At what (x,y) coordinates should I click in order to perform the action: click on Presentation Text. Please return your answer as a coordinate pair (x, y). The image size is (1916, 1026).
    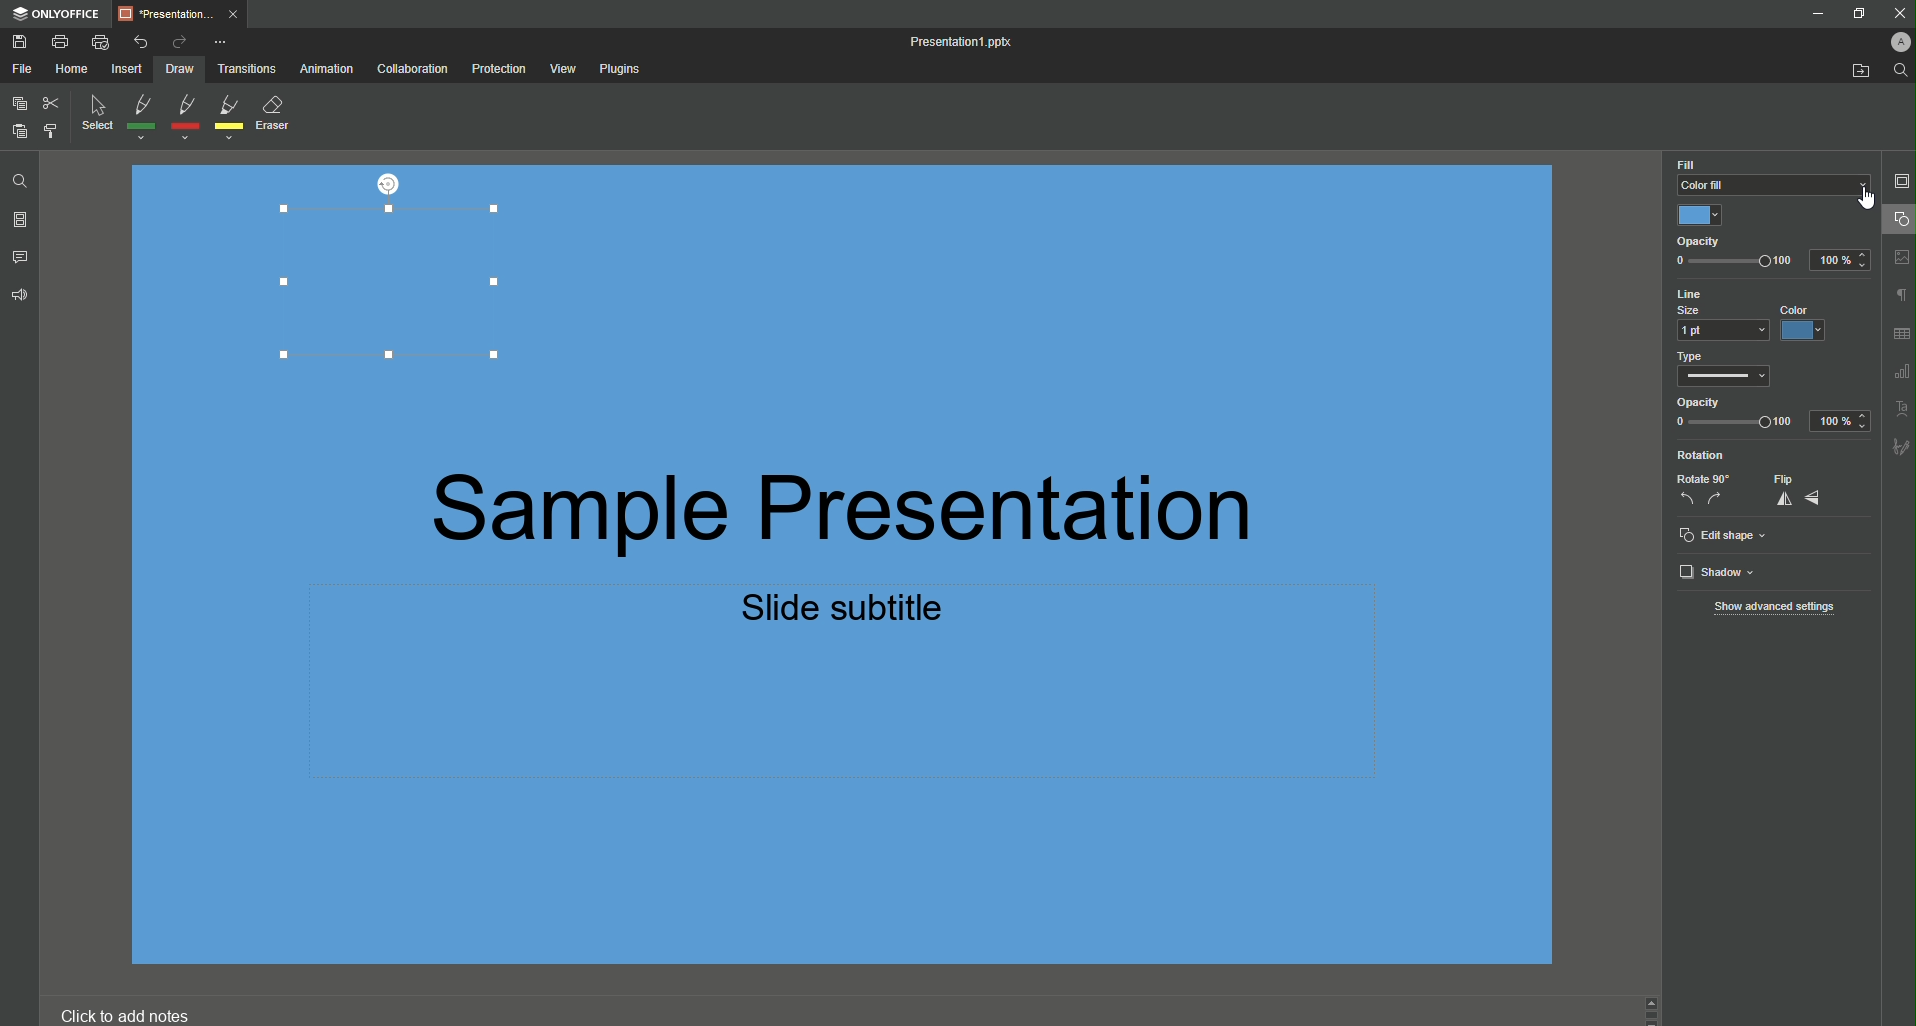
    Looking at the image, I should click on (927, 550).